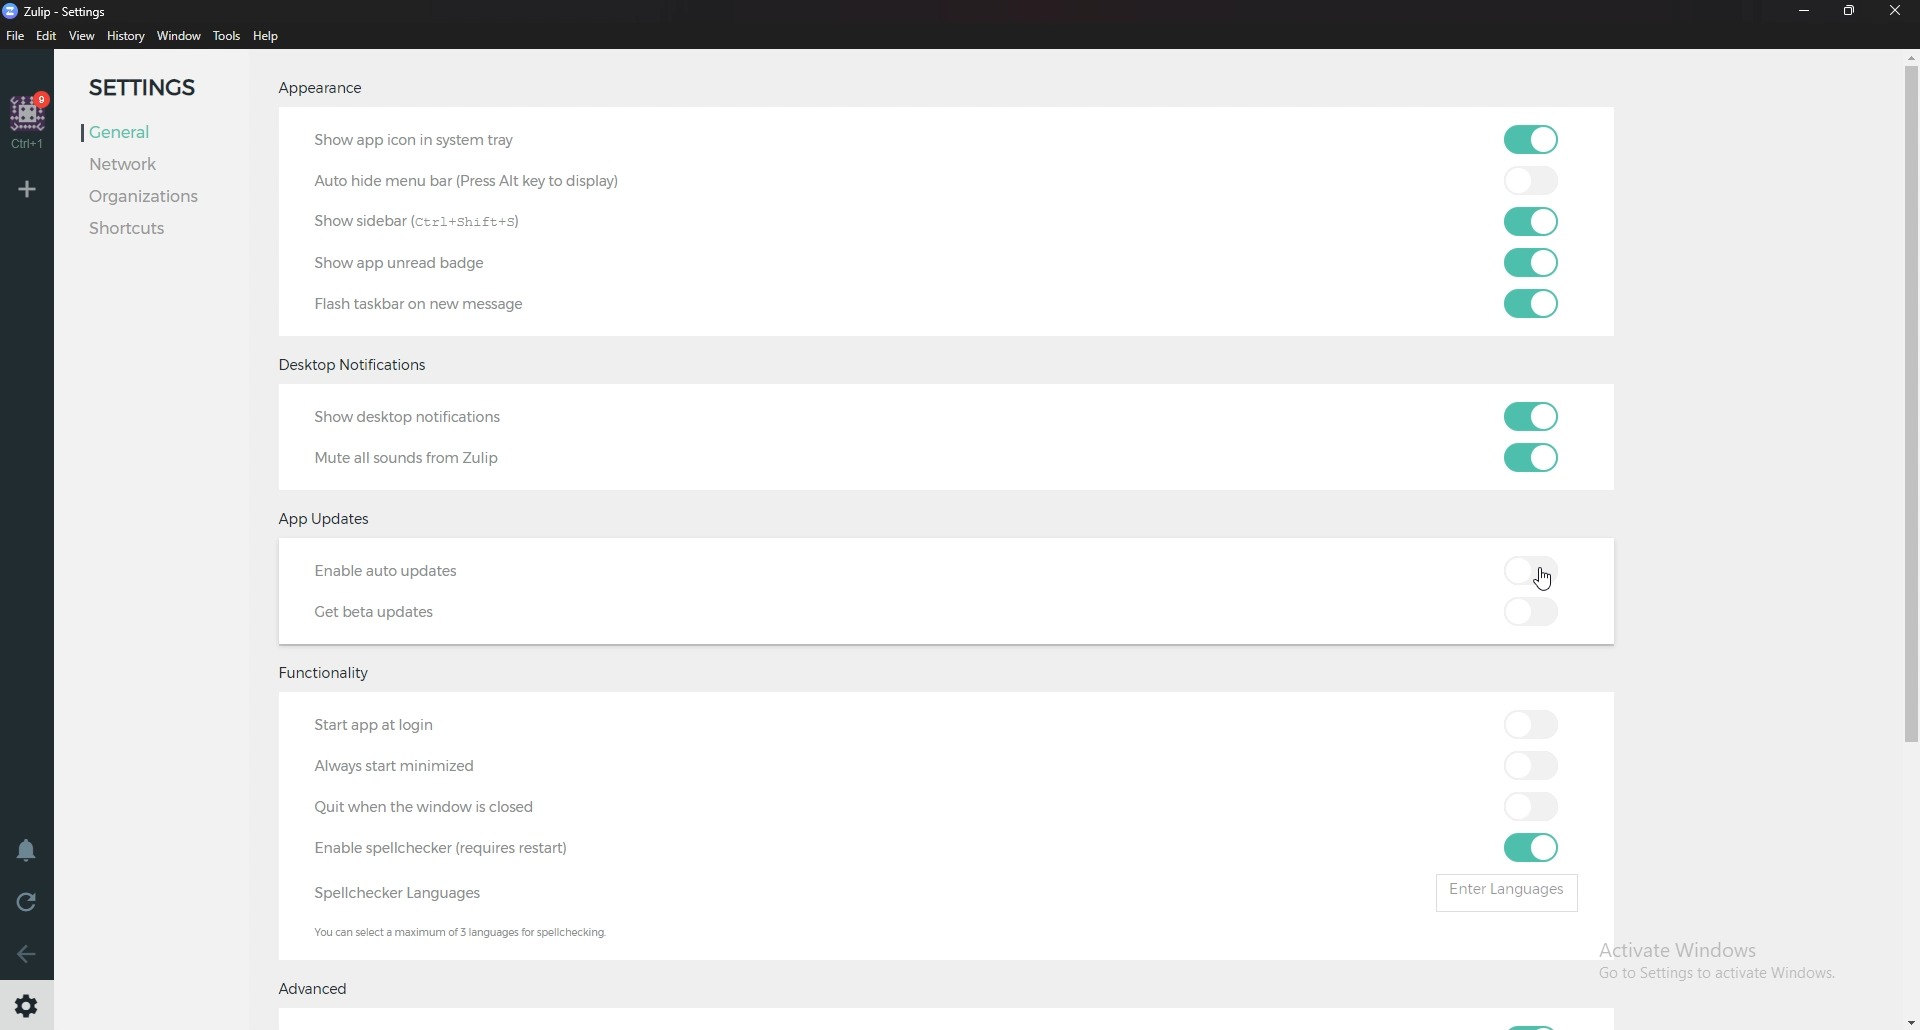  What do you see at coordinates (367, 363) in the screenshot?
I see `desktop notifications` at bounding box center [367, 363].